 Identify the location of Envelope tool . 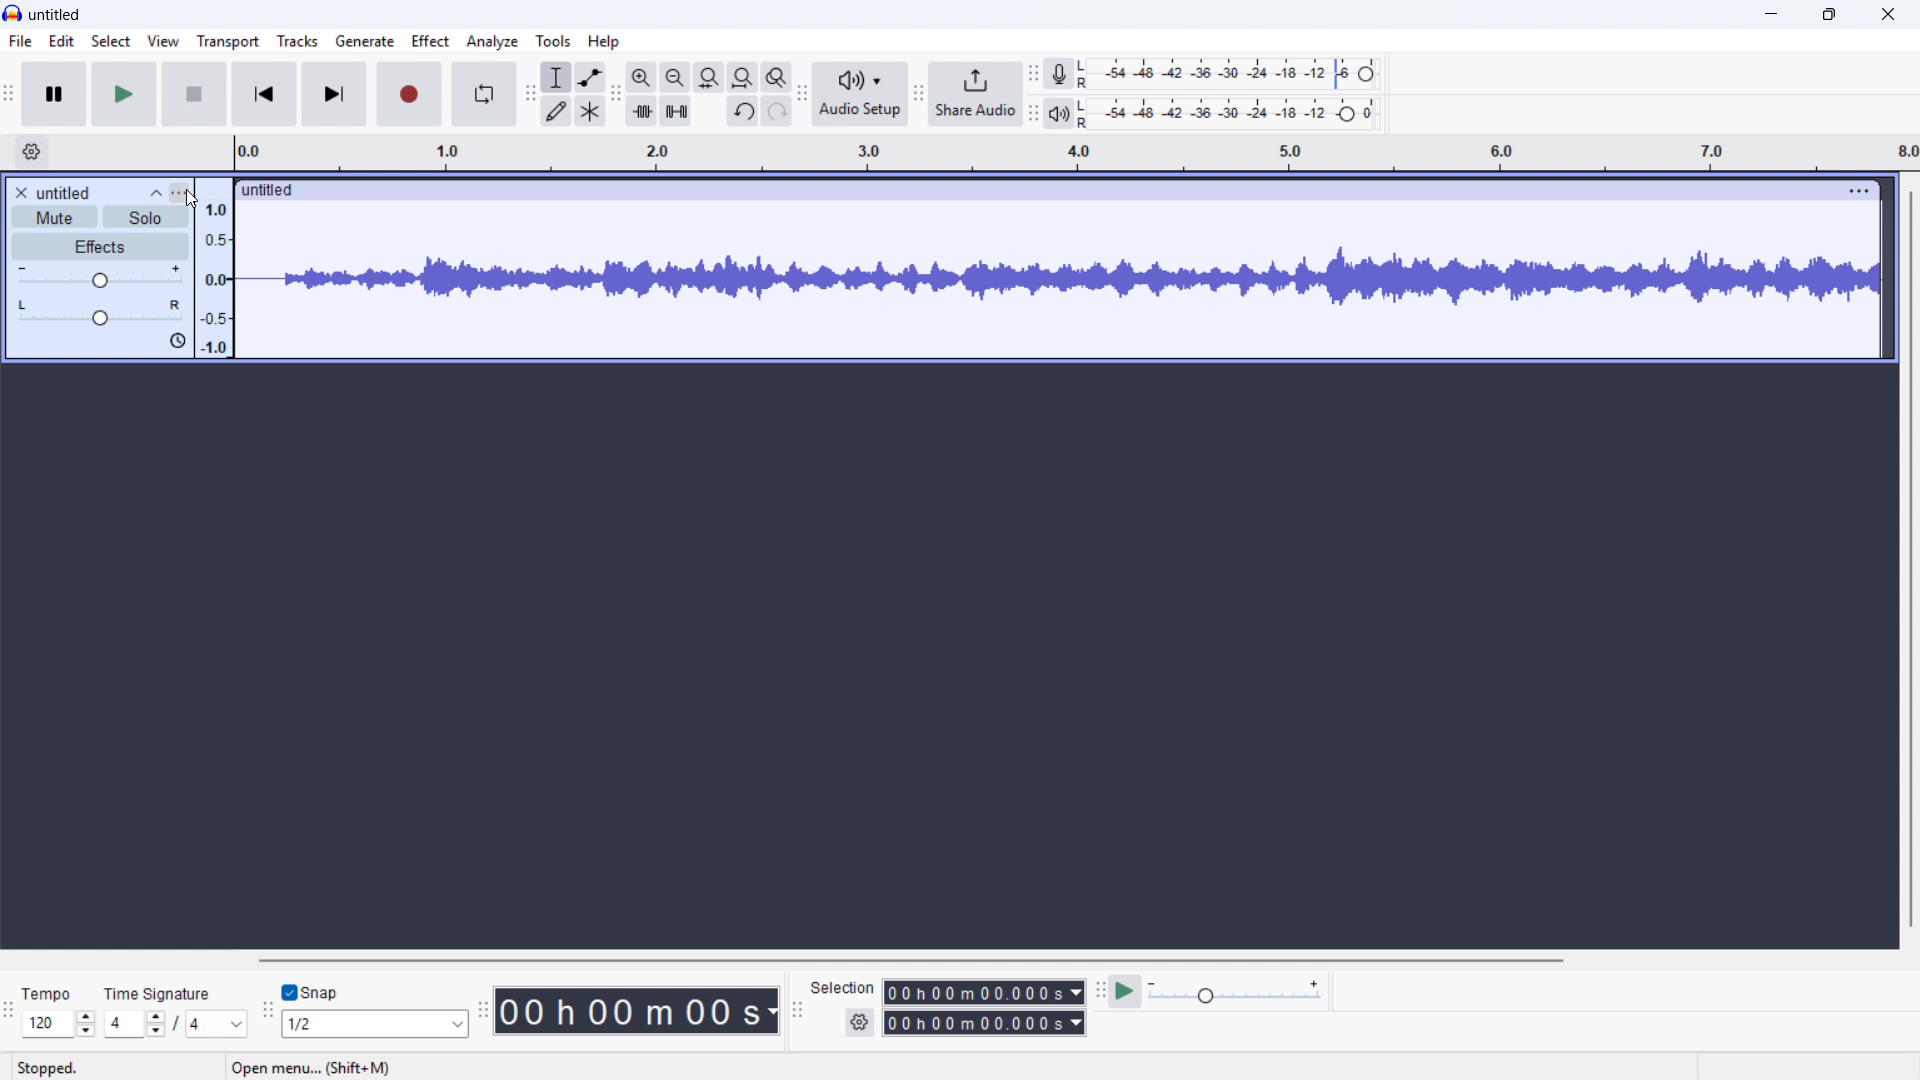
(590, 76).